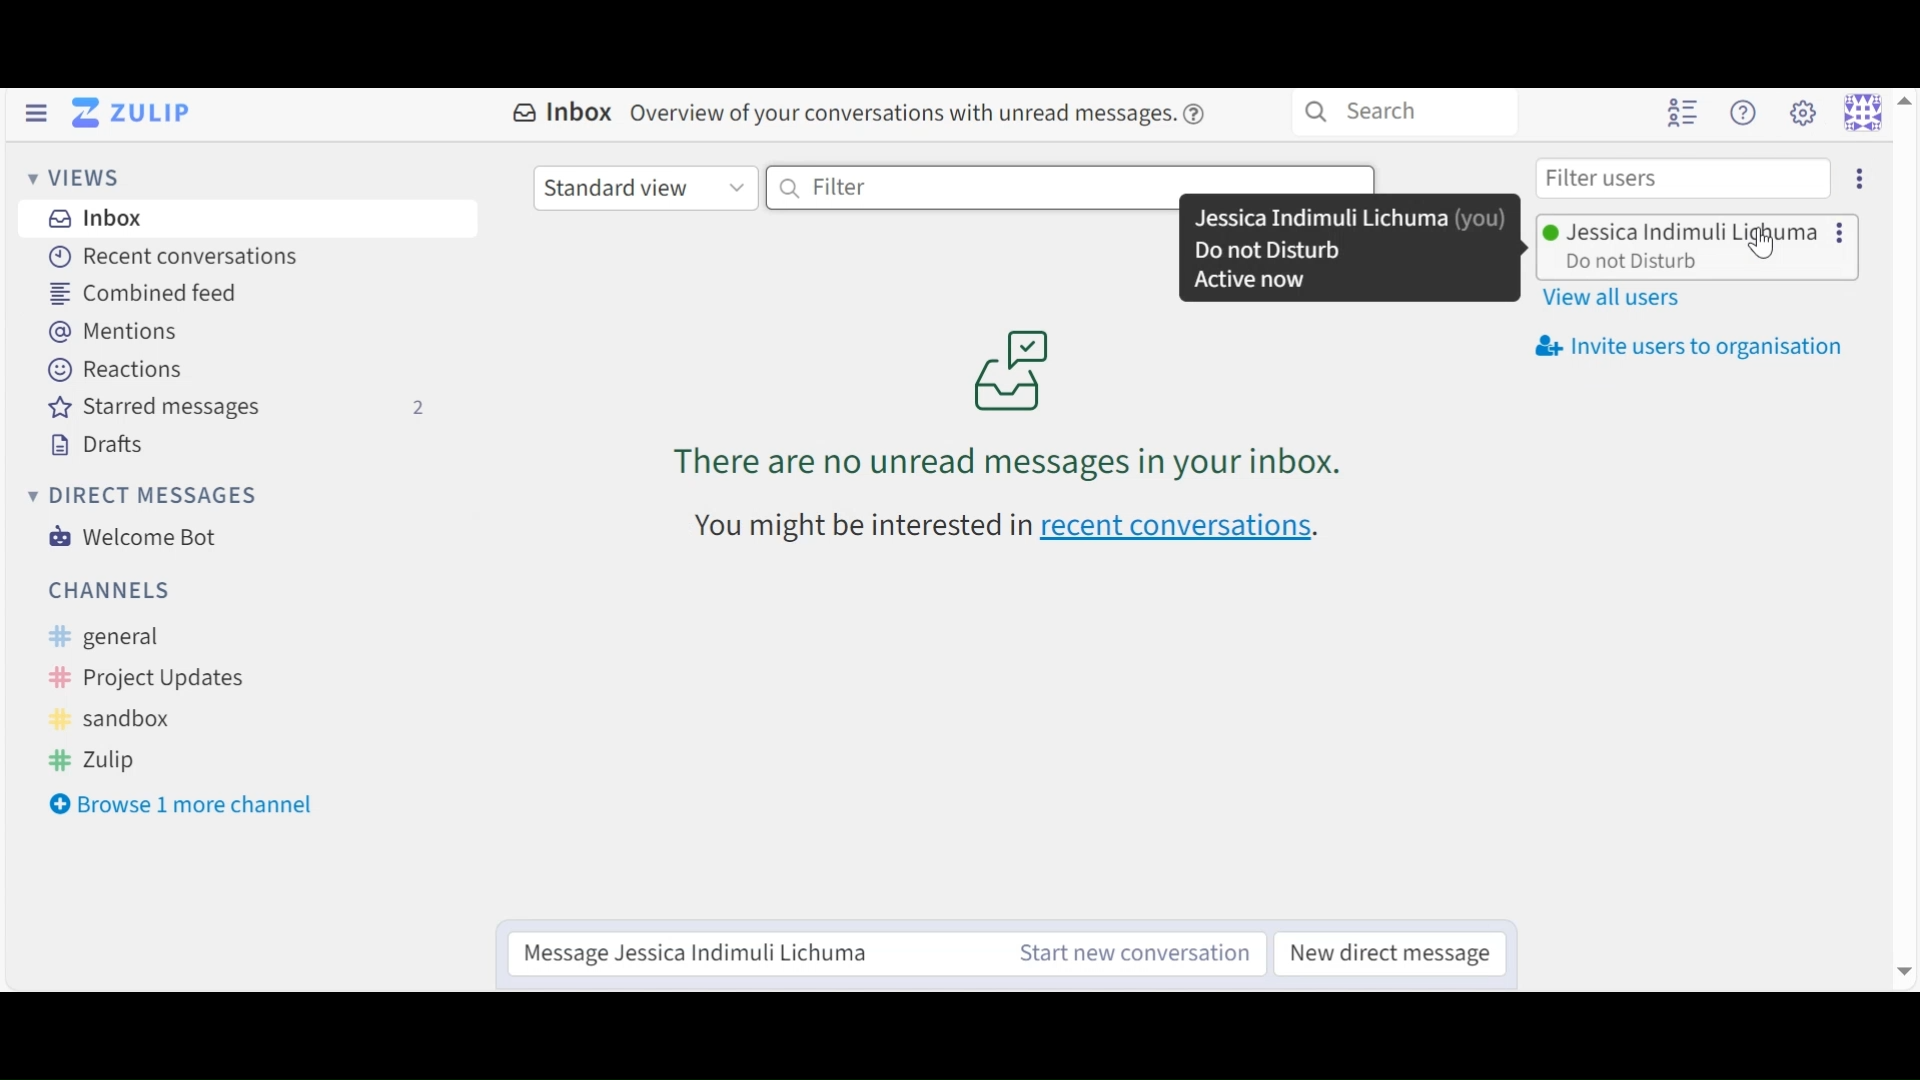 Image resolution: width=1920 pixels, height=1080 pixels. What do you see at coordinates (1683, 178) in the screenshot?
I see `Filter users` at bounding box center [1683, 178].